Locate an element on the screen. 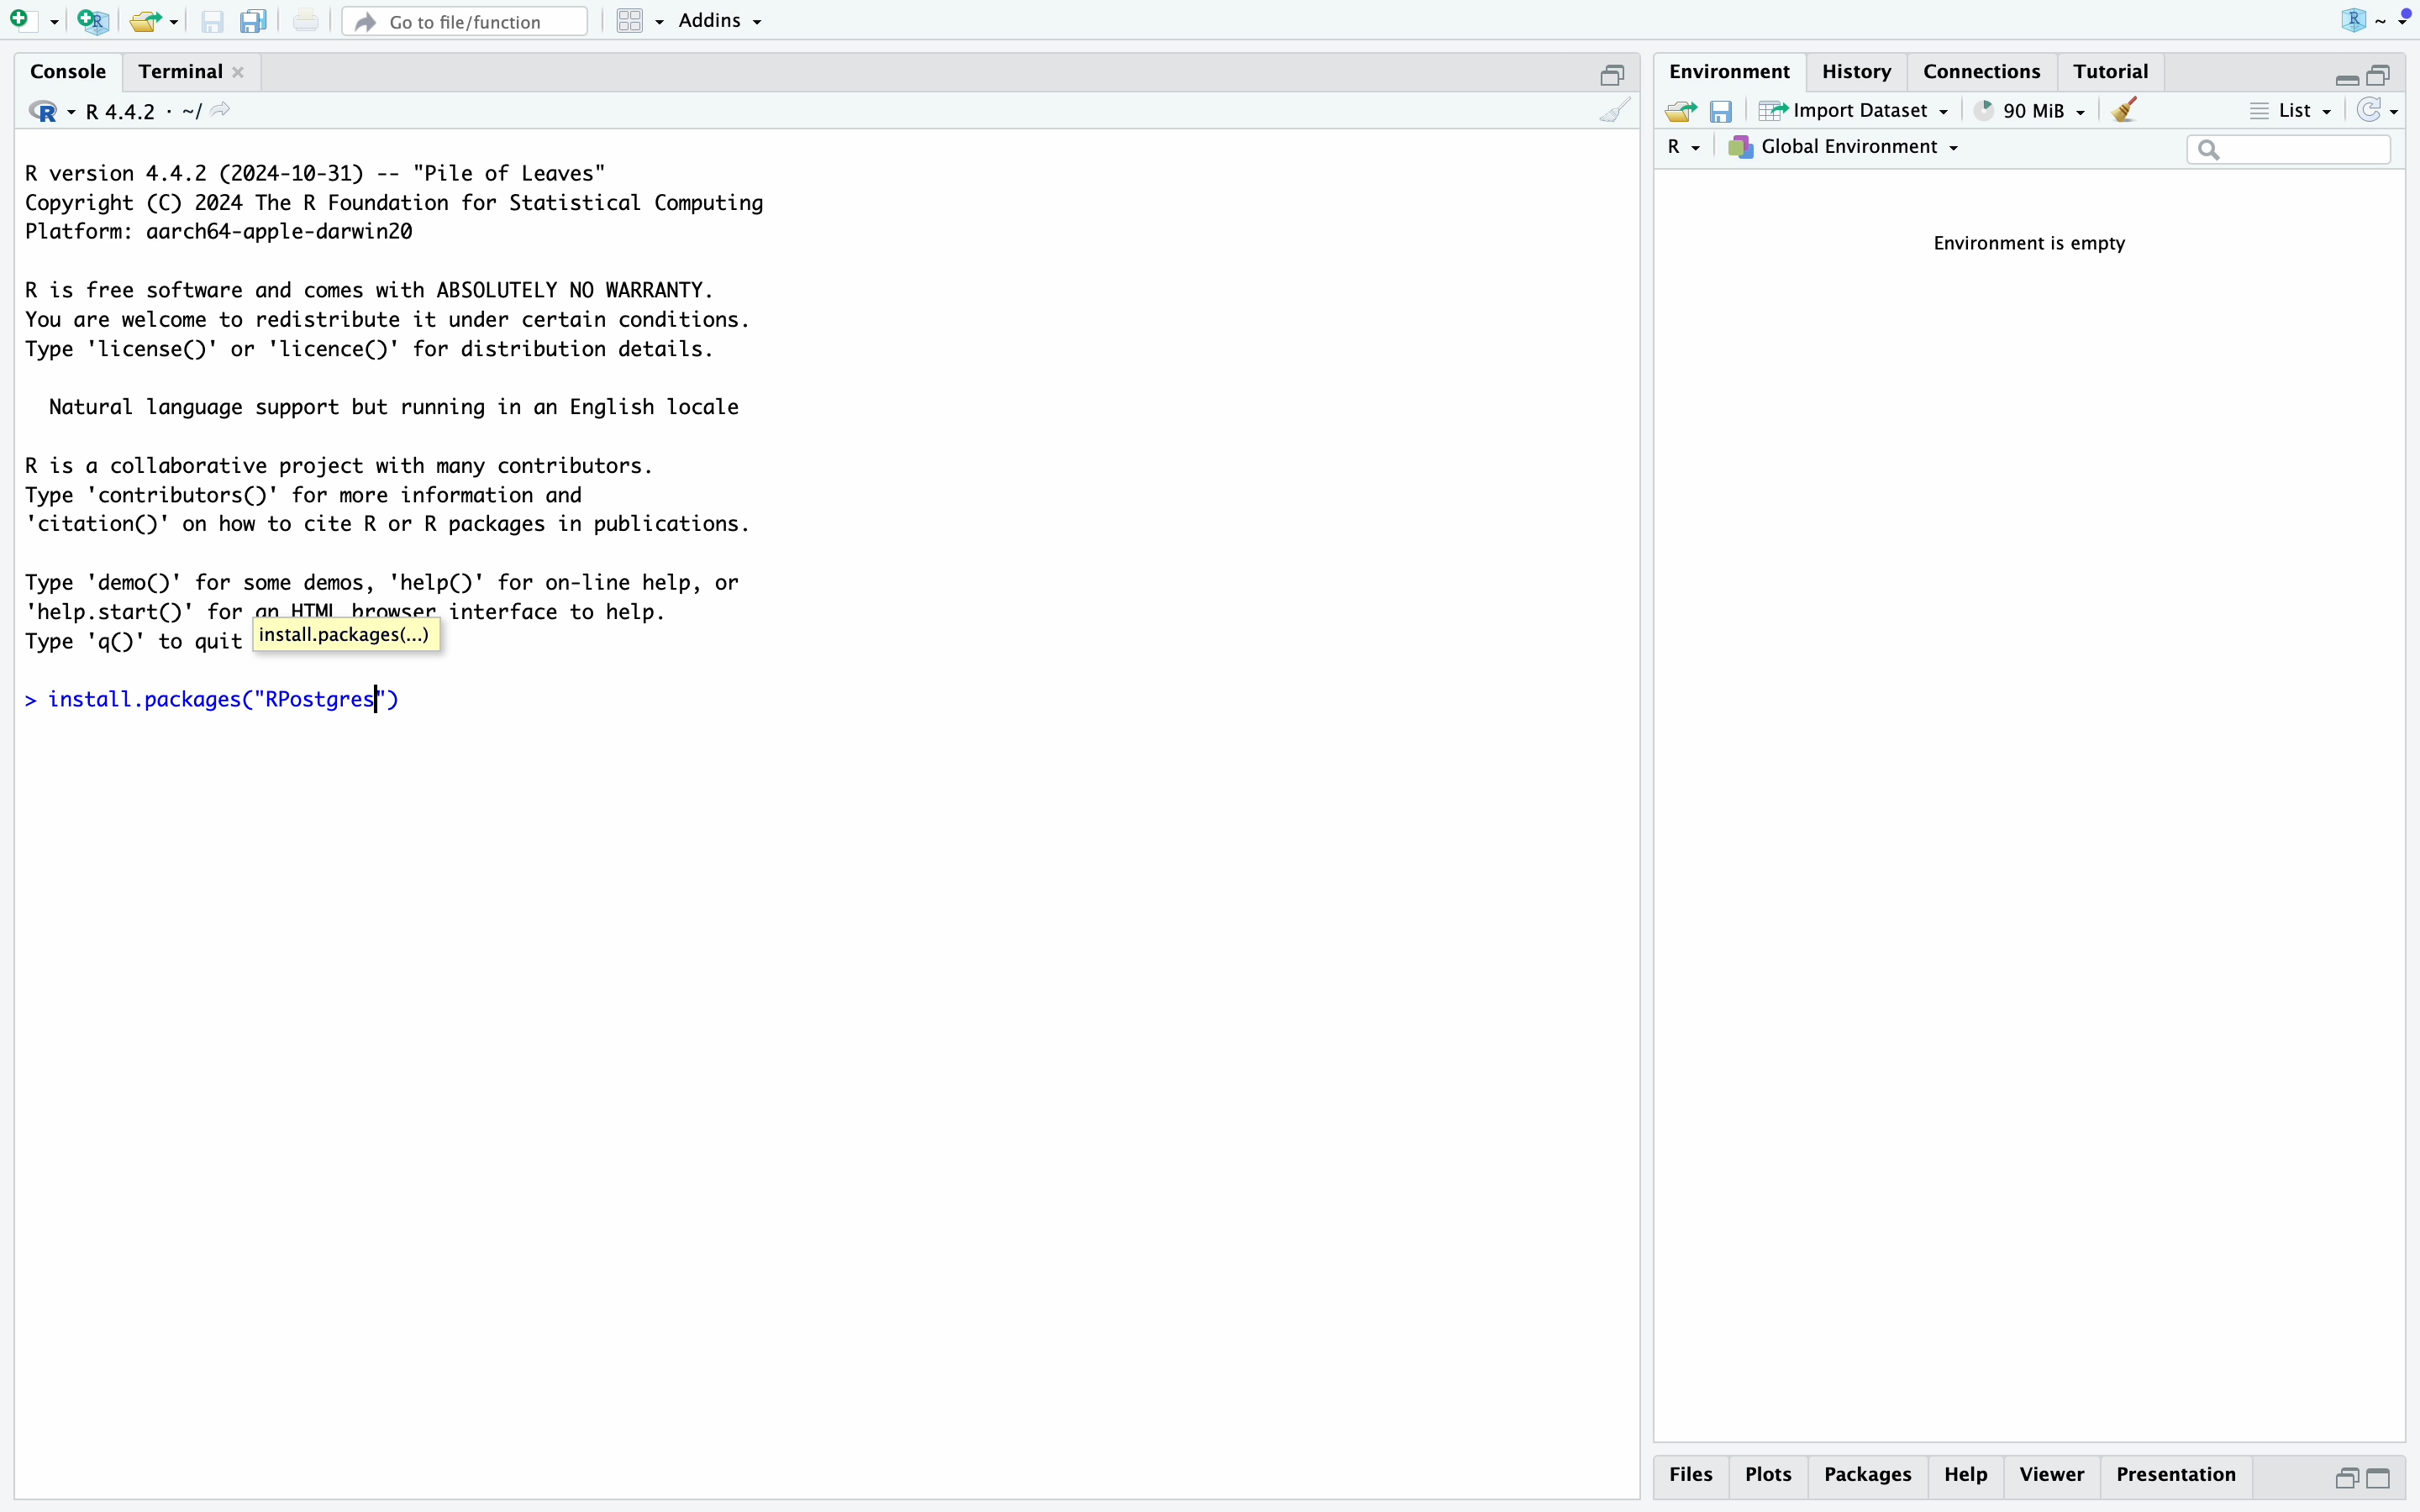  create a project is located at coordinates (90, 19).